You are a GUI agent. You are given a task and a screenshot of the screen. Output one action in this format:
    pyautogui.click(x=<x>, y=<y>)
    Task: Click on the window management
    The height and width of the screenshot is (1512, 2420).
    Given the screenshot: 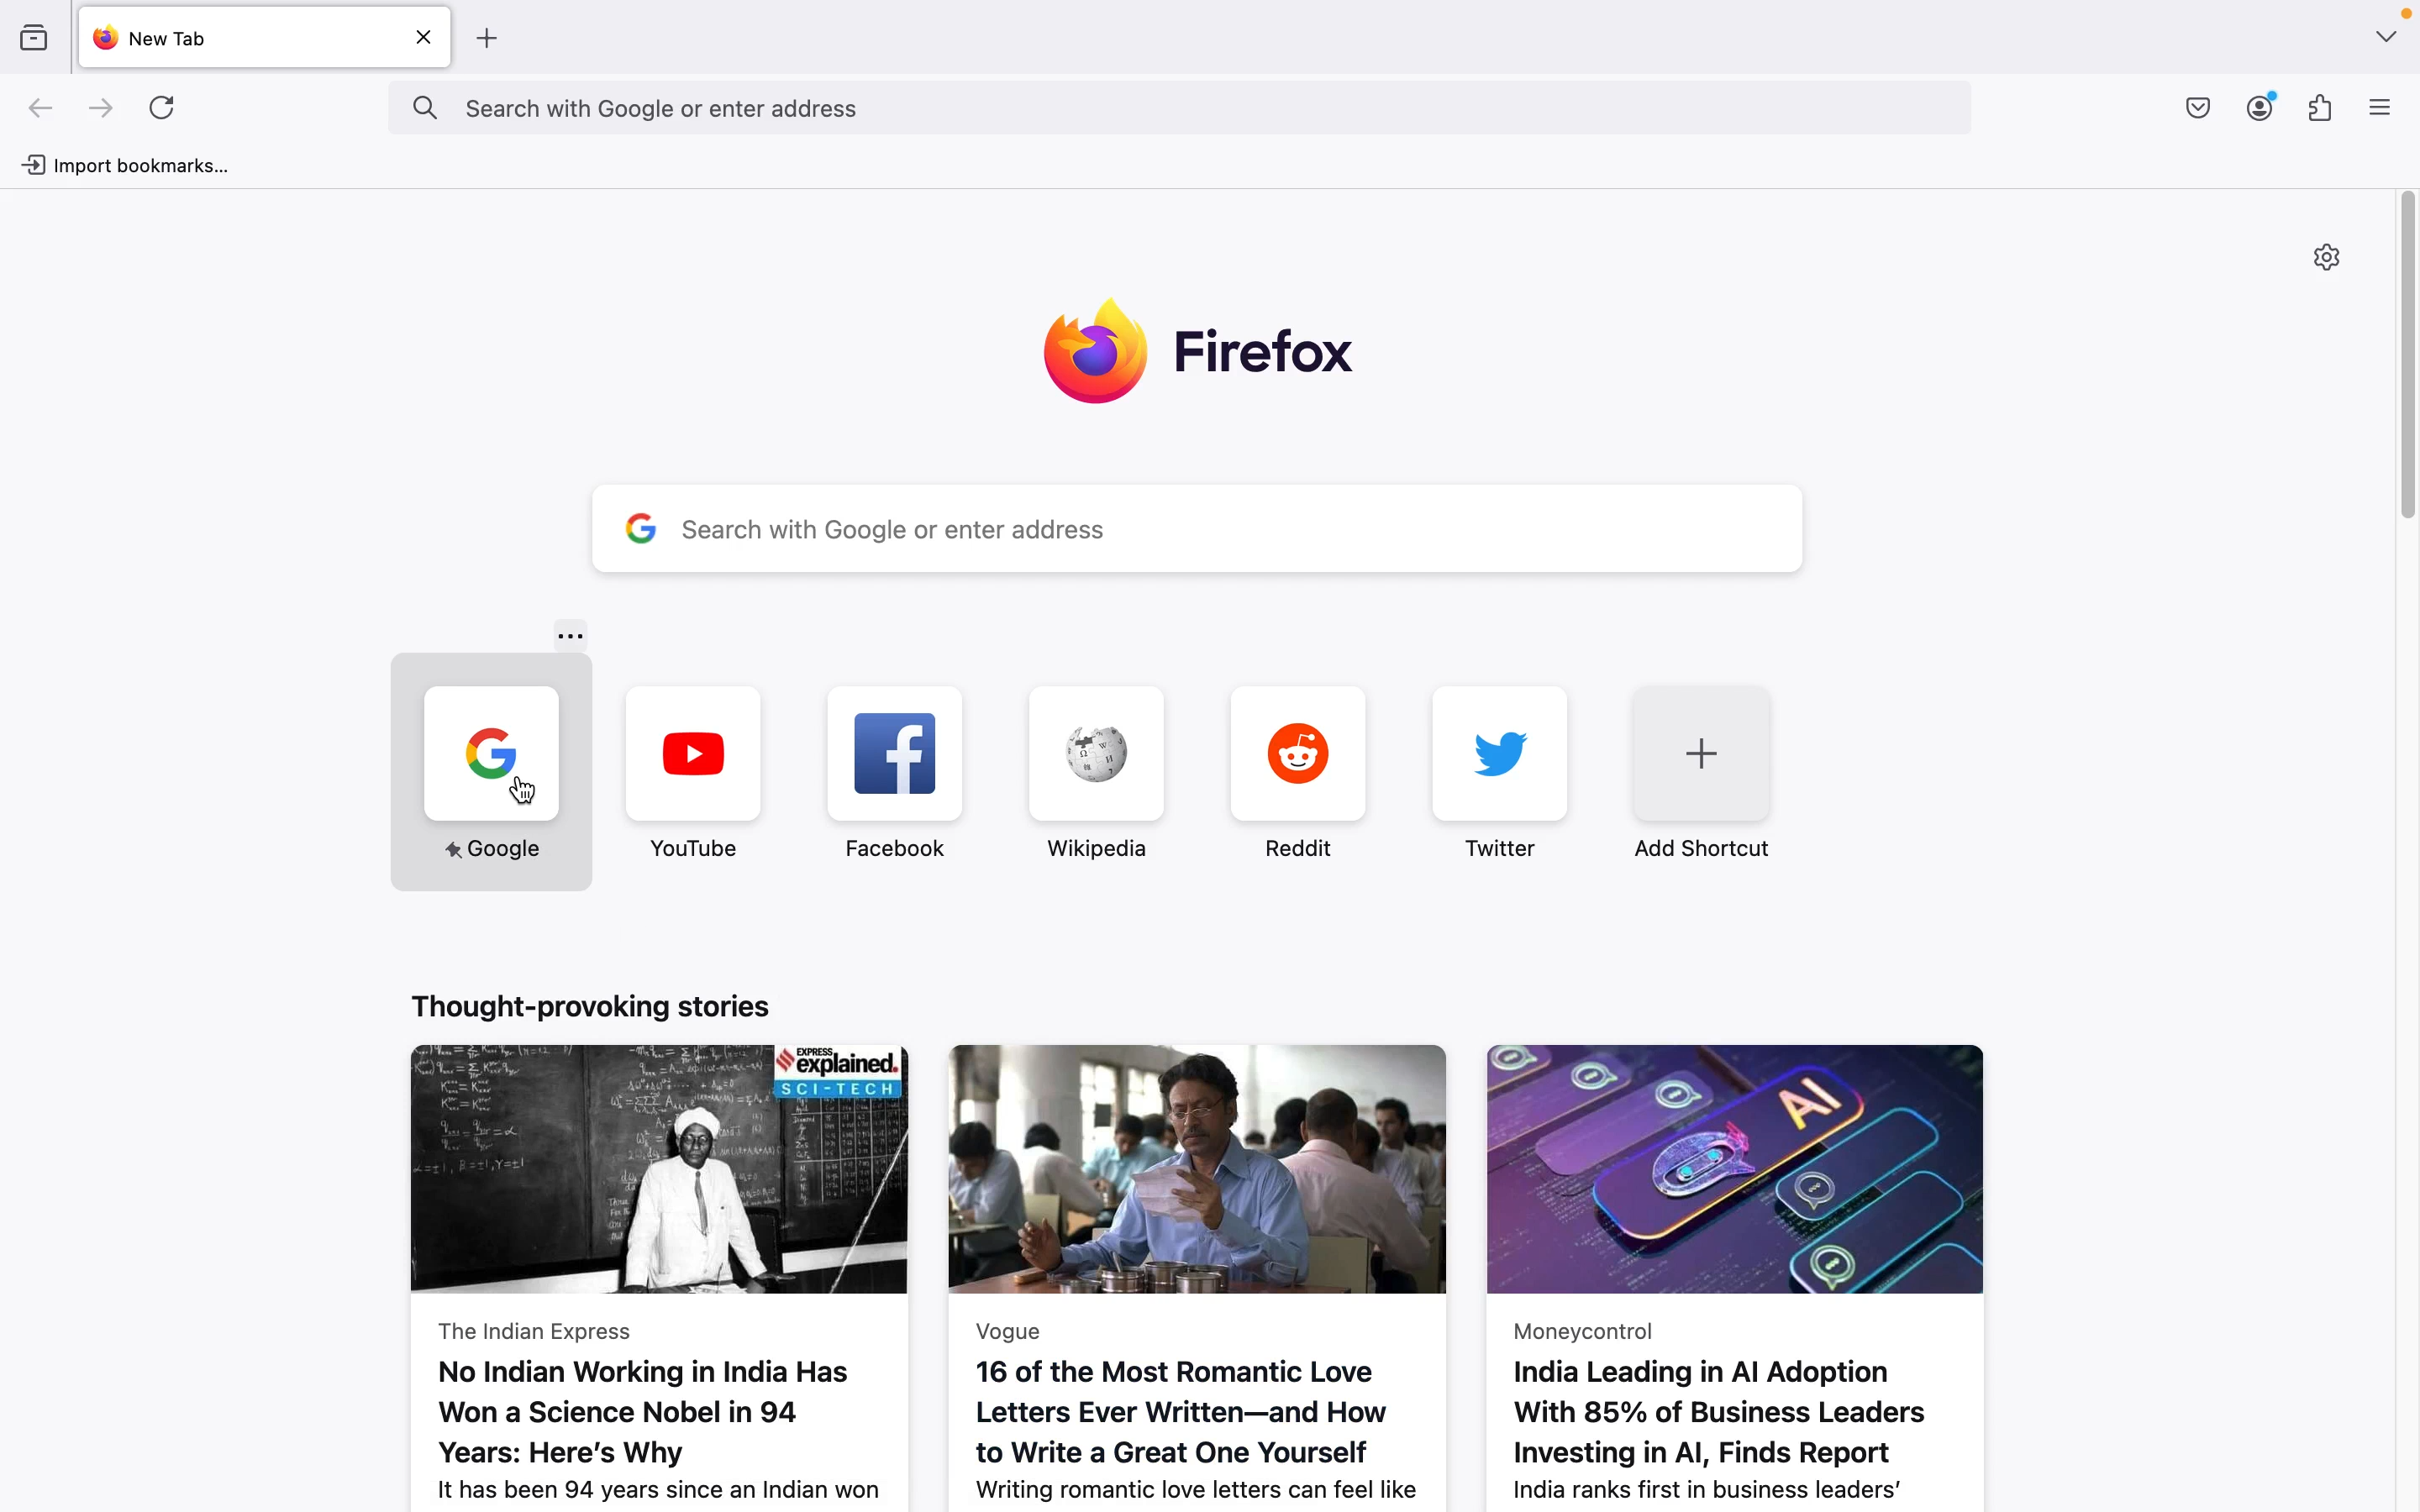 What is the action you would take?
    pyautogui.click(x=2386, y=36)
    